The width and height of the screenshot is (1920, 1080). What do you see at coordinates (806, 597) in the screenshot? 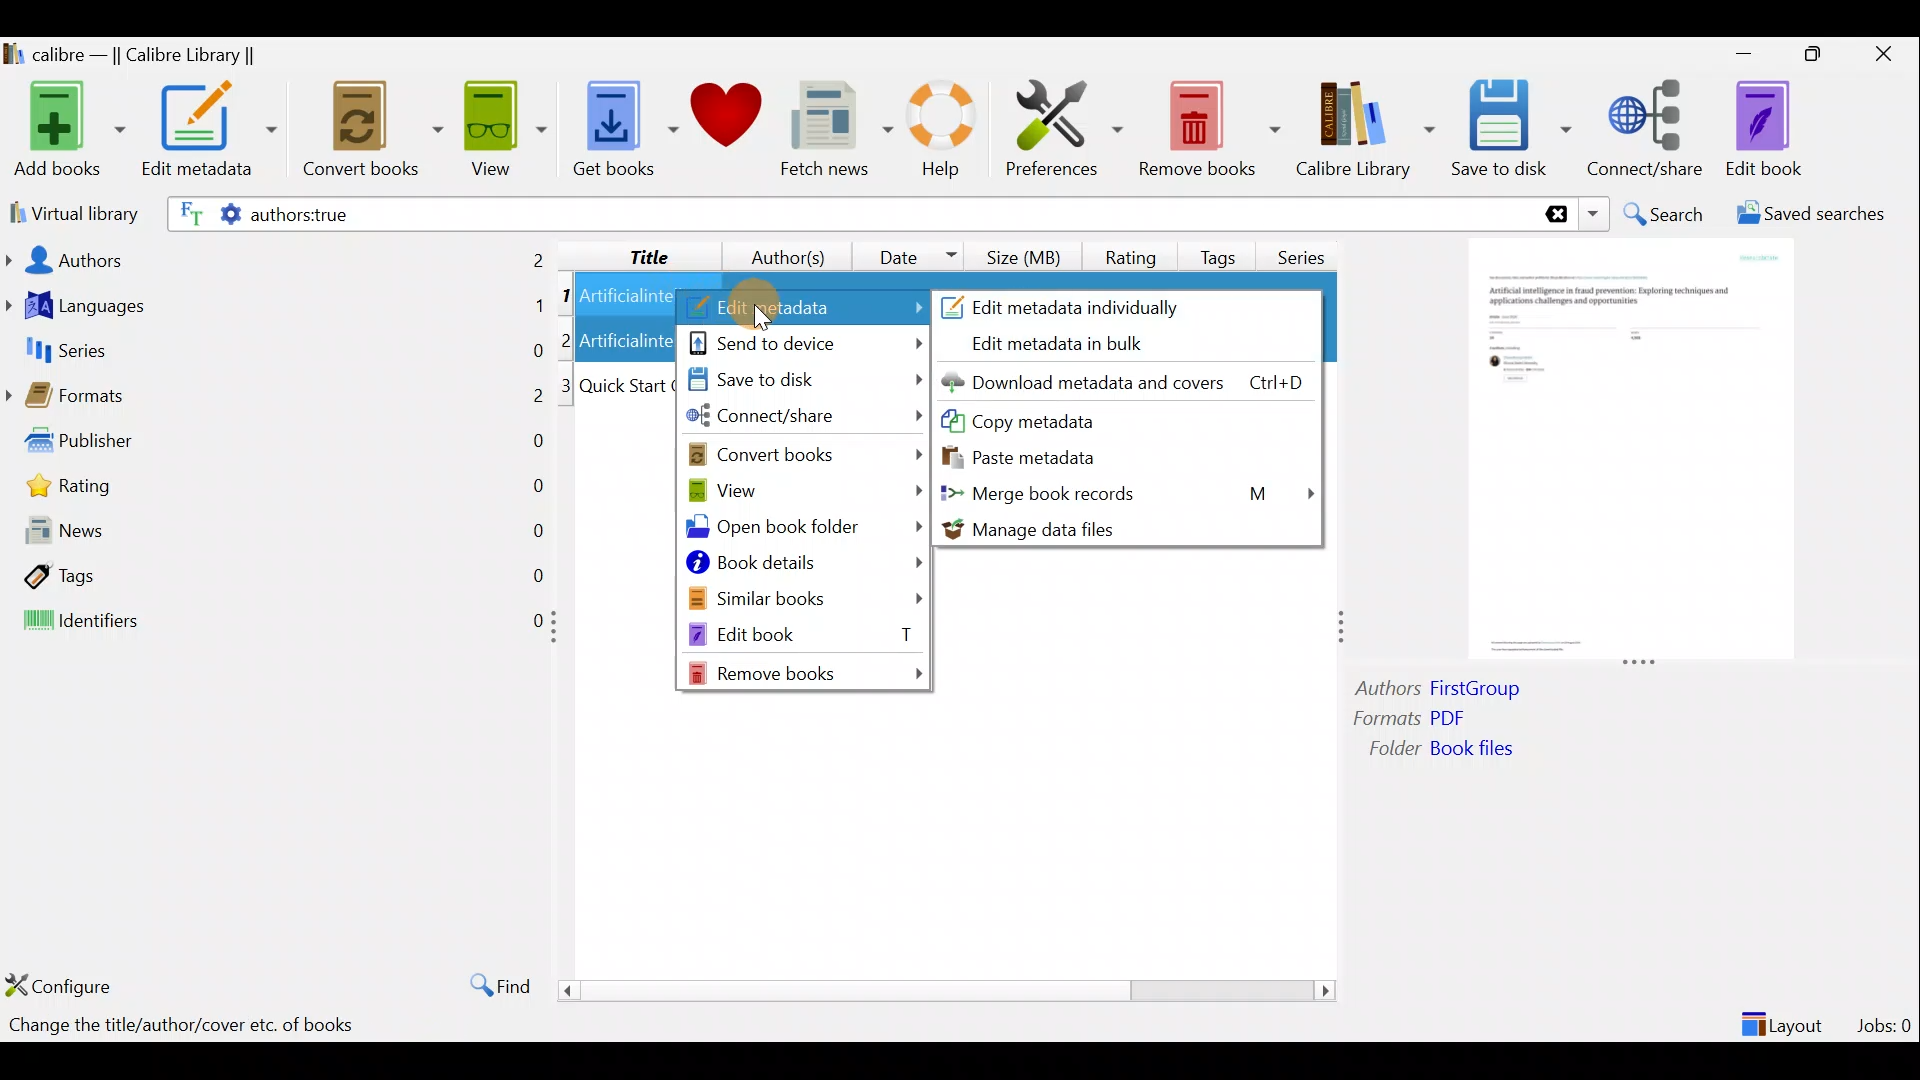
I see `Similar books` at bounding box center [806, 597].